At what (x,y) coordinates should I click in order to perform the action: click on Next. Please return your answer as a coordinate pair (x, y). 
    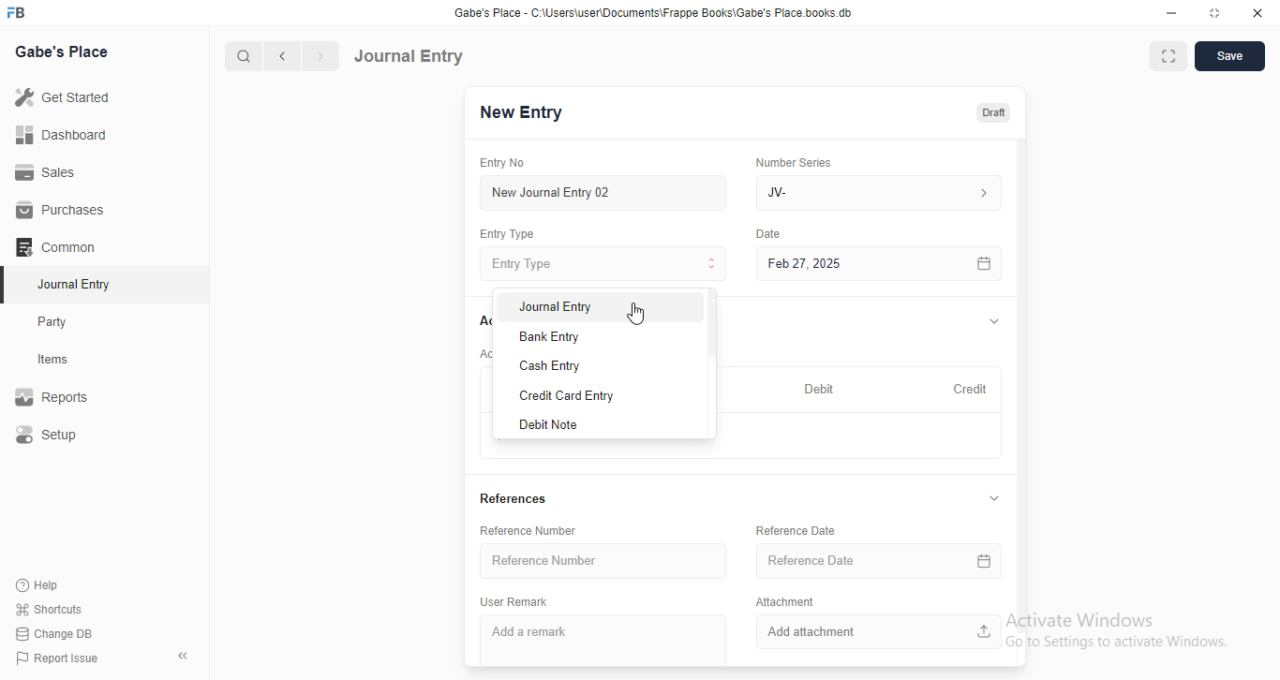
    Looking at the image, I should click on (319, 56).